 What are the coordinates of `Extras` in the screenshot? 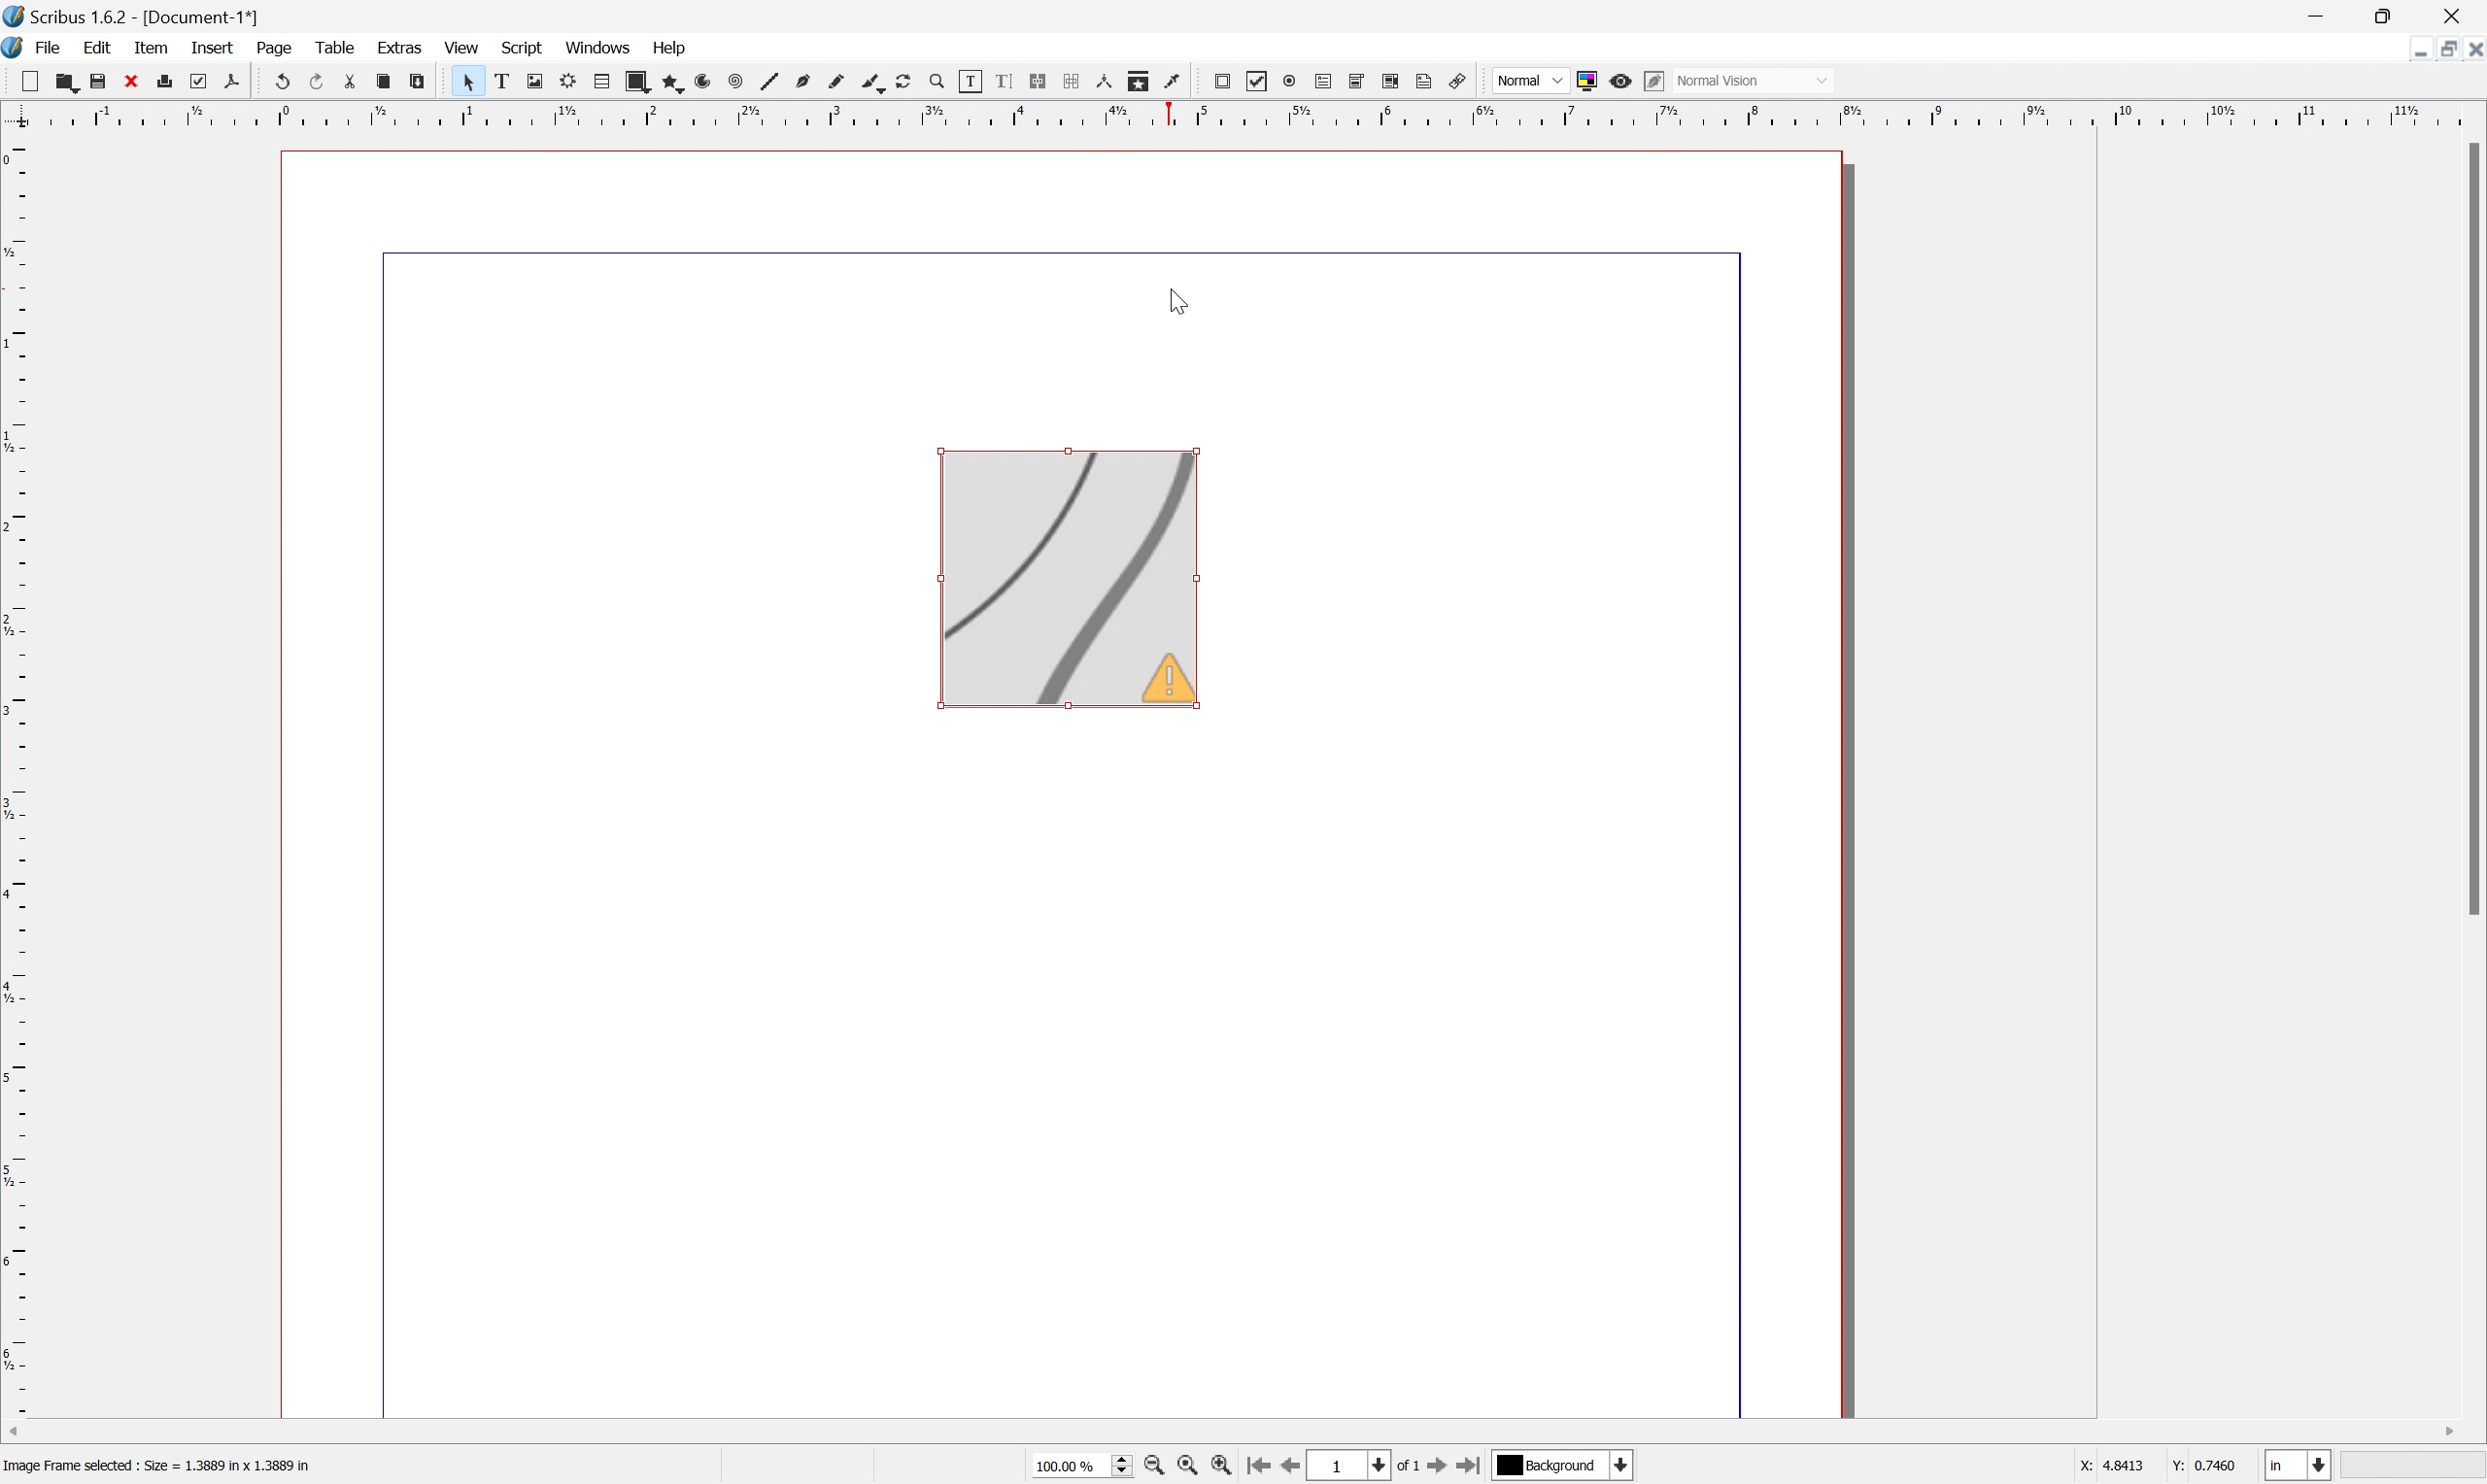 It's located at (402, 46).